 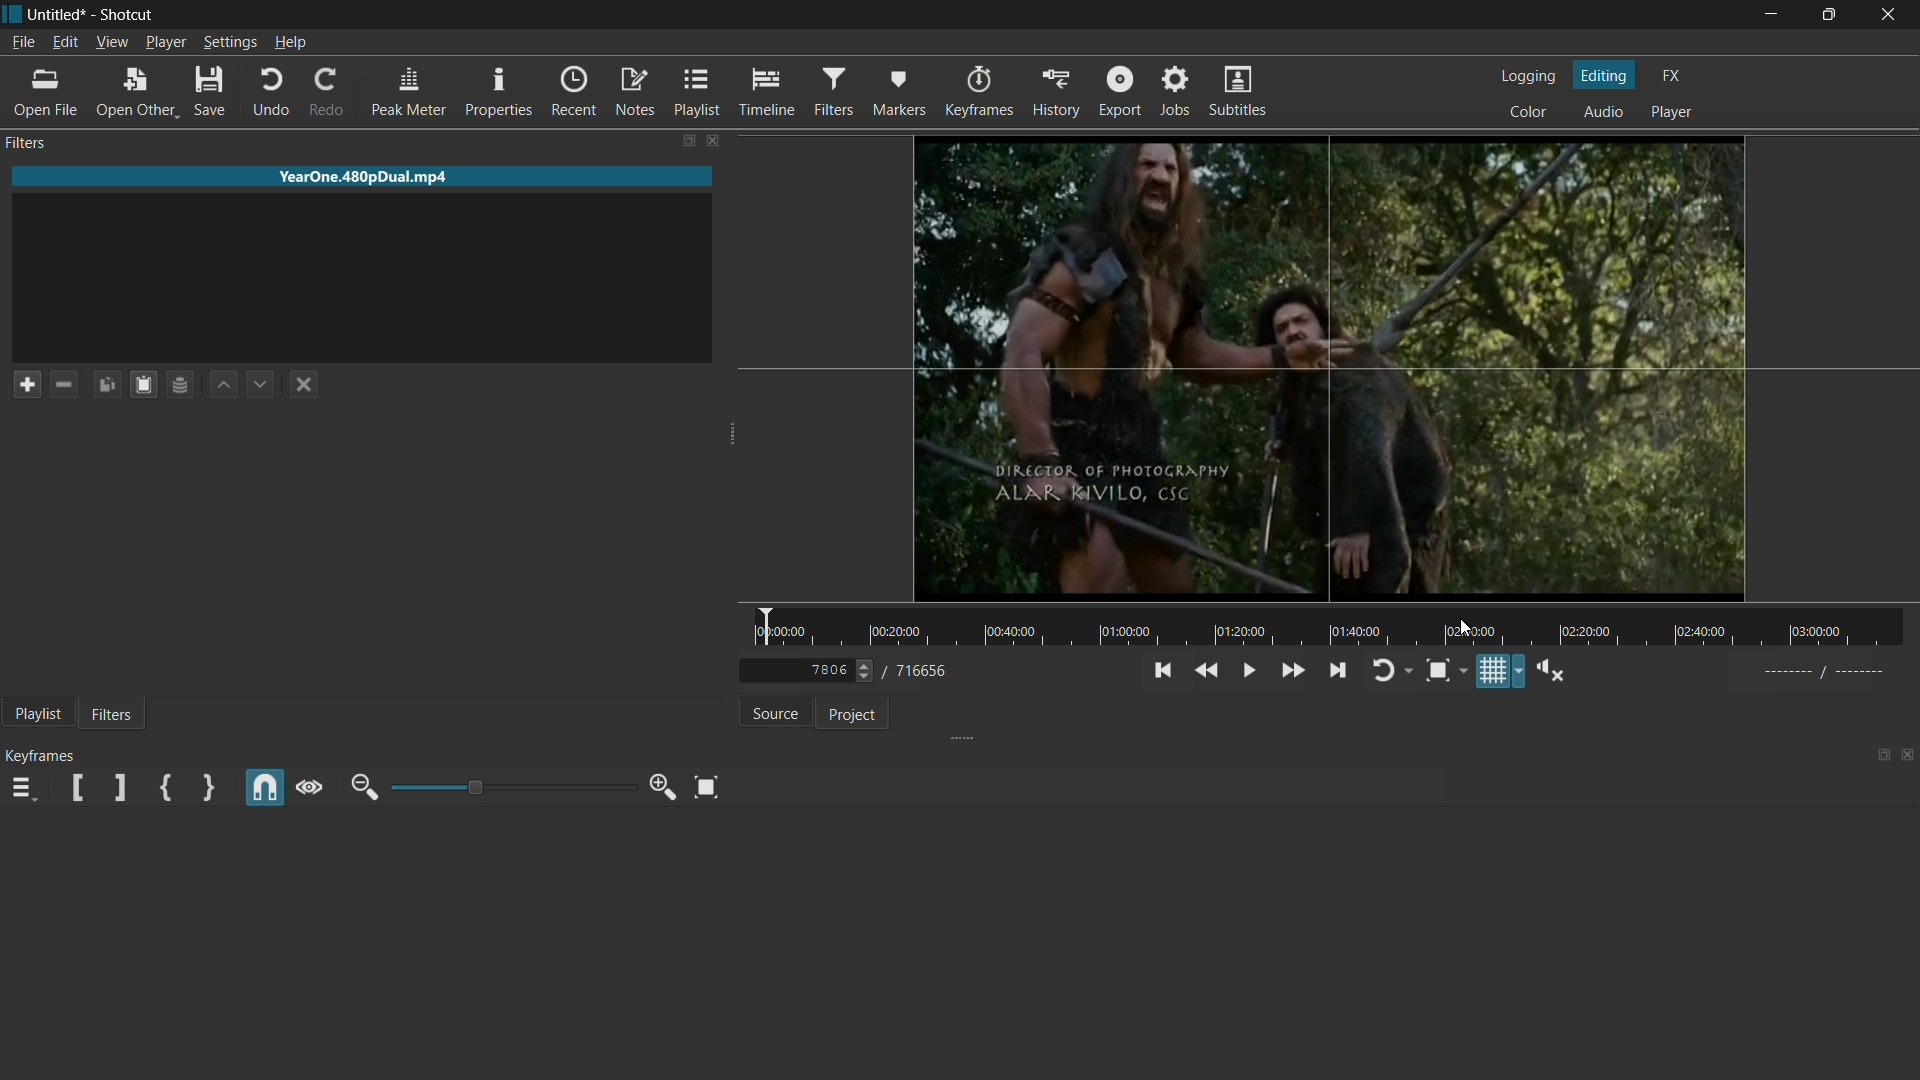 I want to click on move filter up, so click(x=222, y=384).